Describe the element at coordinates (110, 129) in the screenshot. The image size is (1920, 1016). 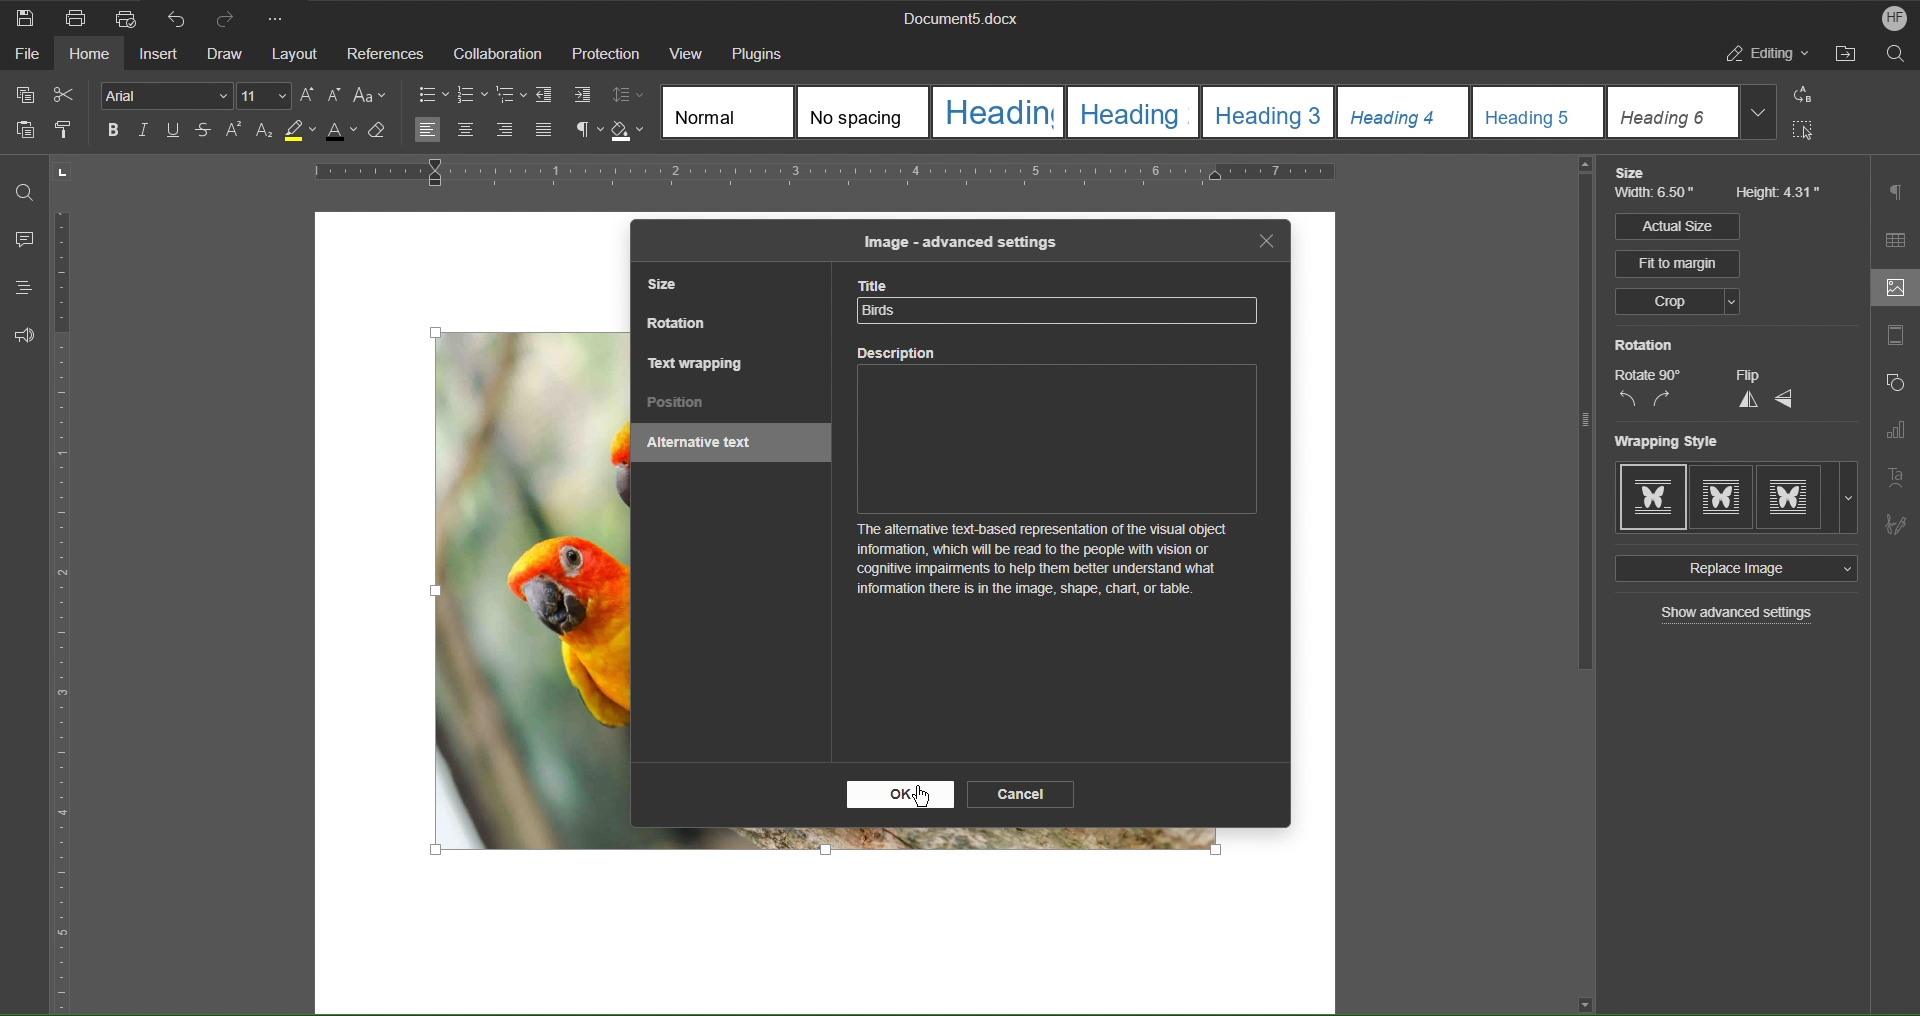
I see `Bold` at that location.